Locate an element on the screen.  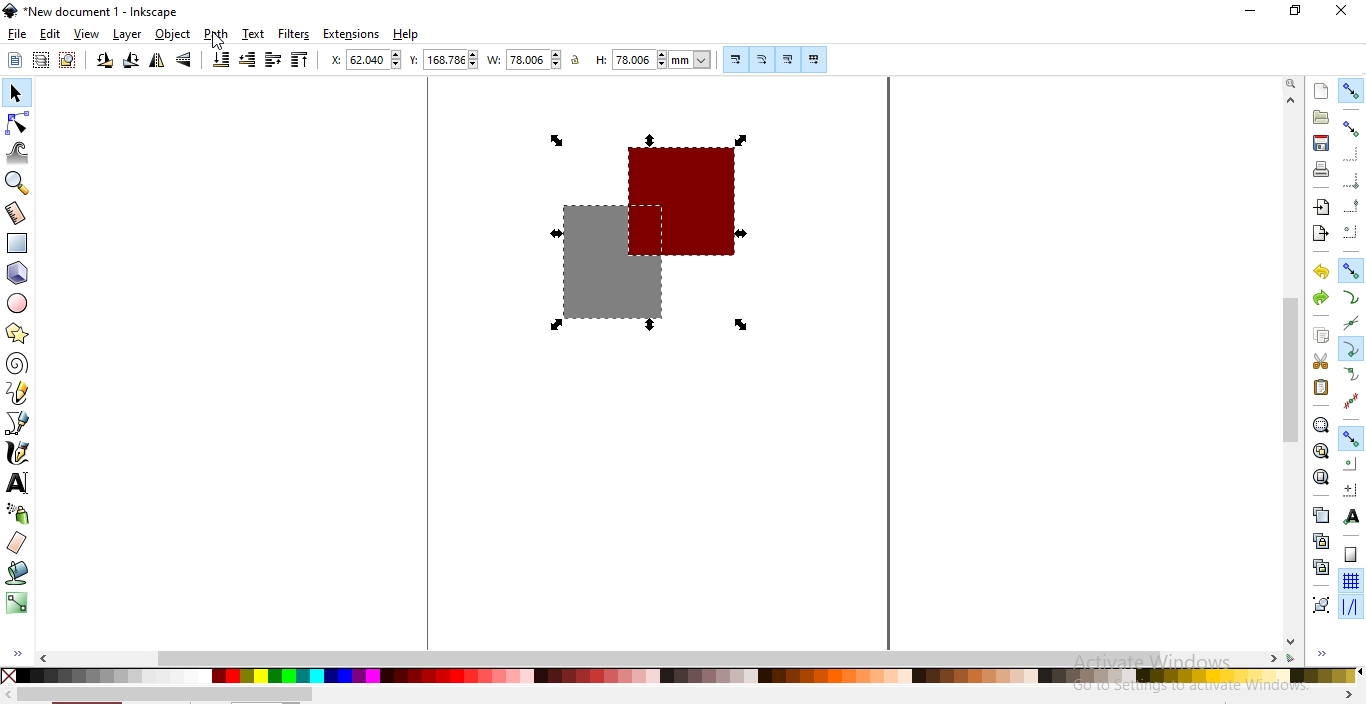
snap midpoints of line segments is located at coordinates (1350, 401).